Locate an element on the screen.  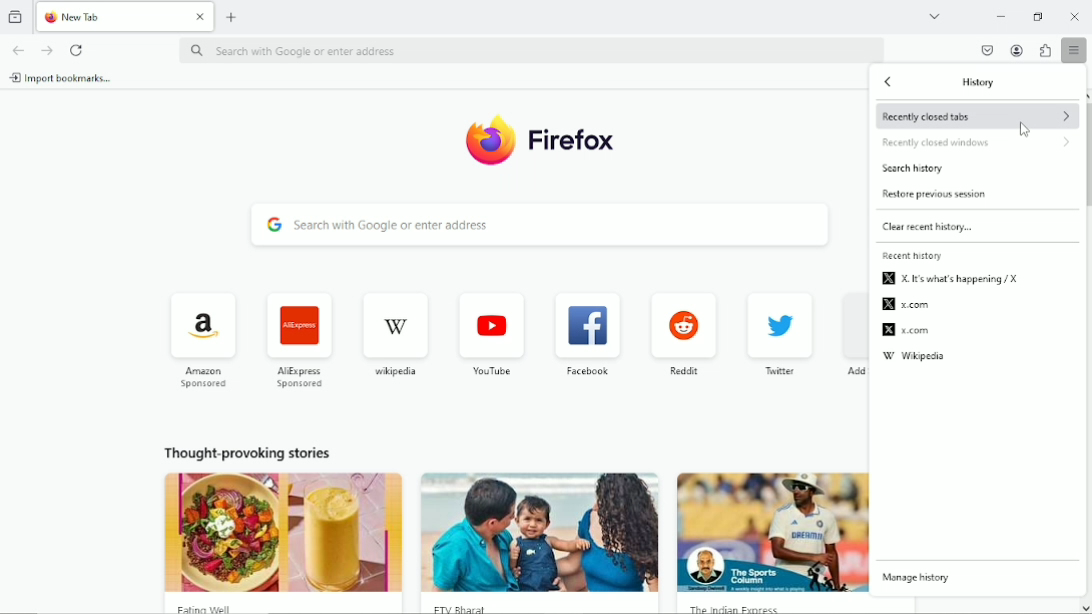
manage history is located at coordinates (919, 578).